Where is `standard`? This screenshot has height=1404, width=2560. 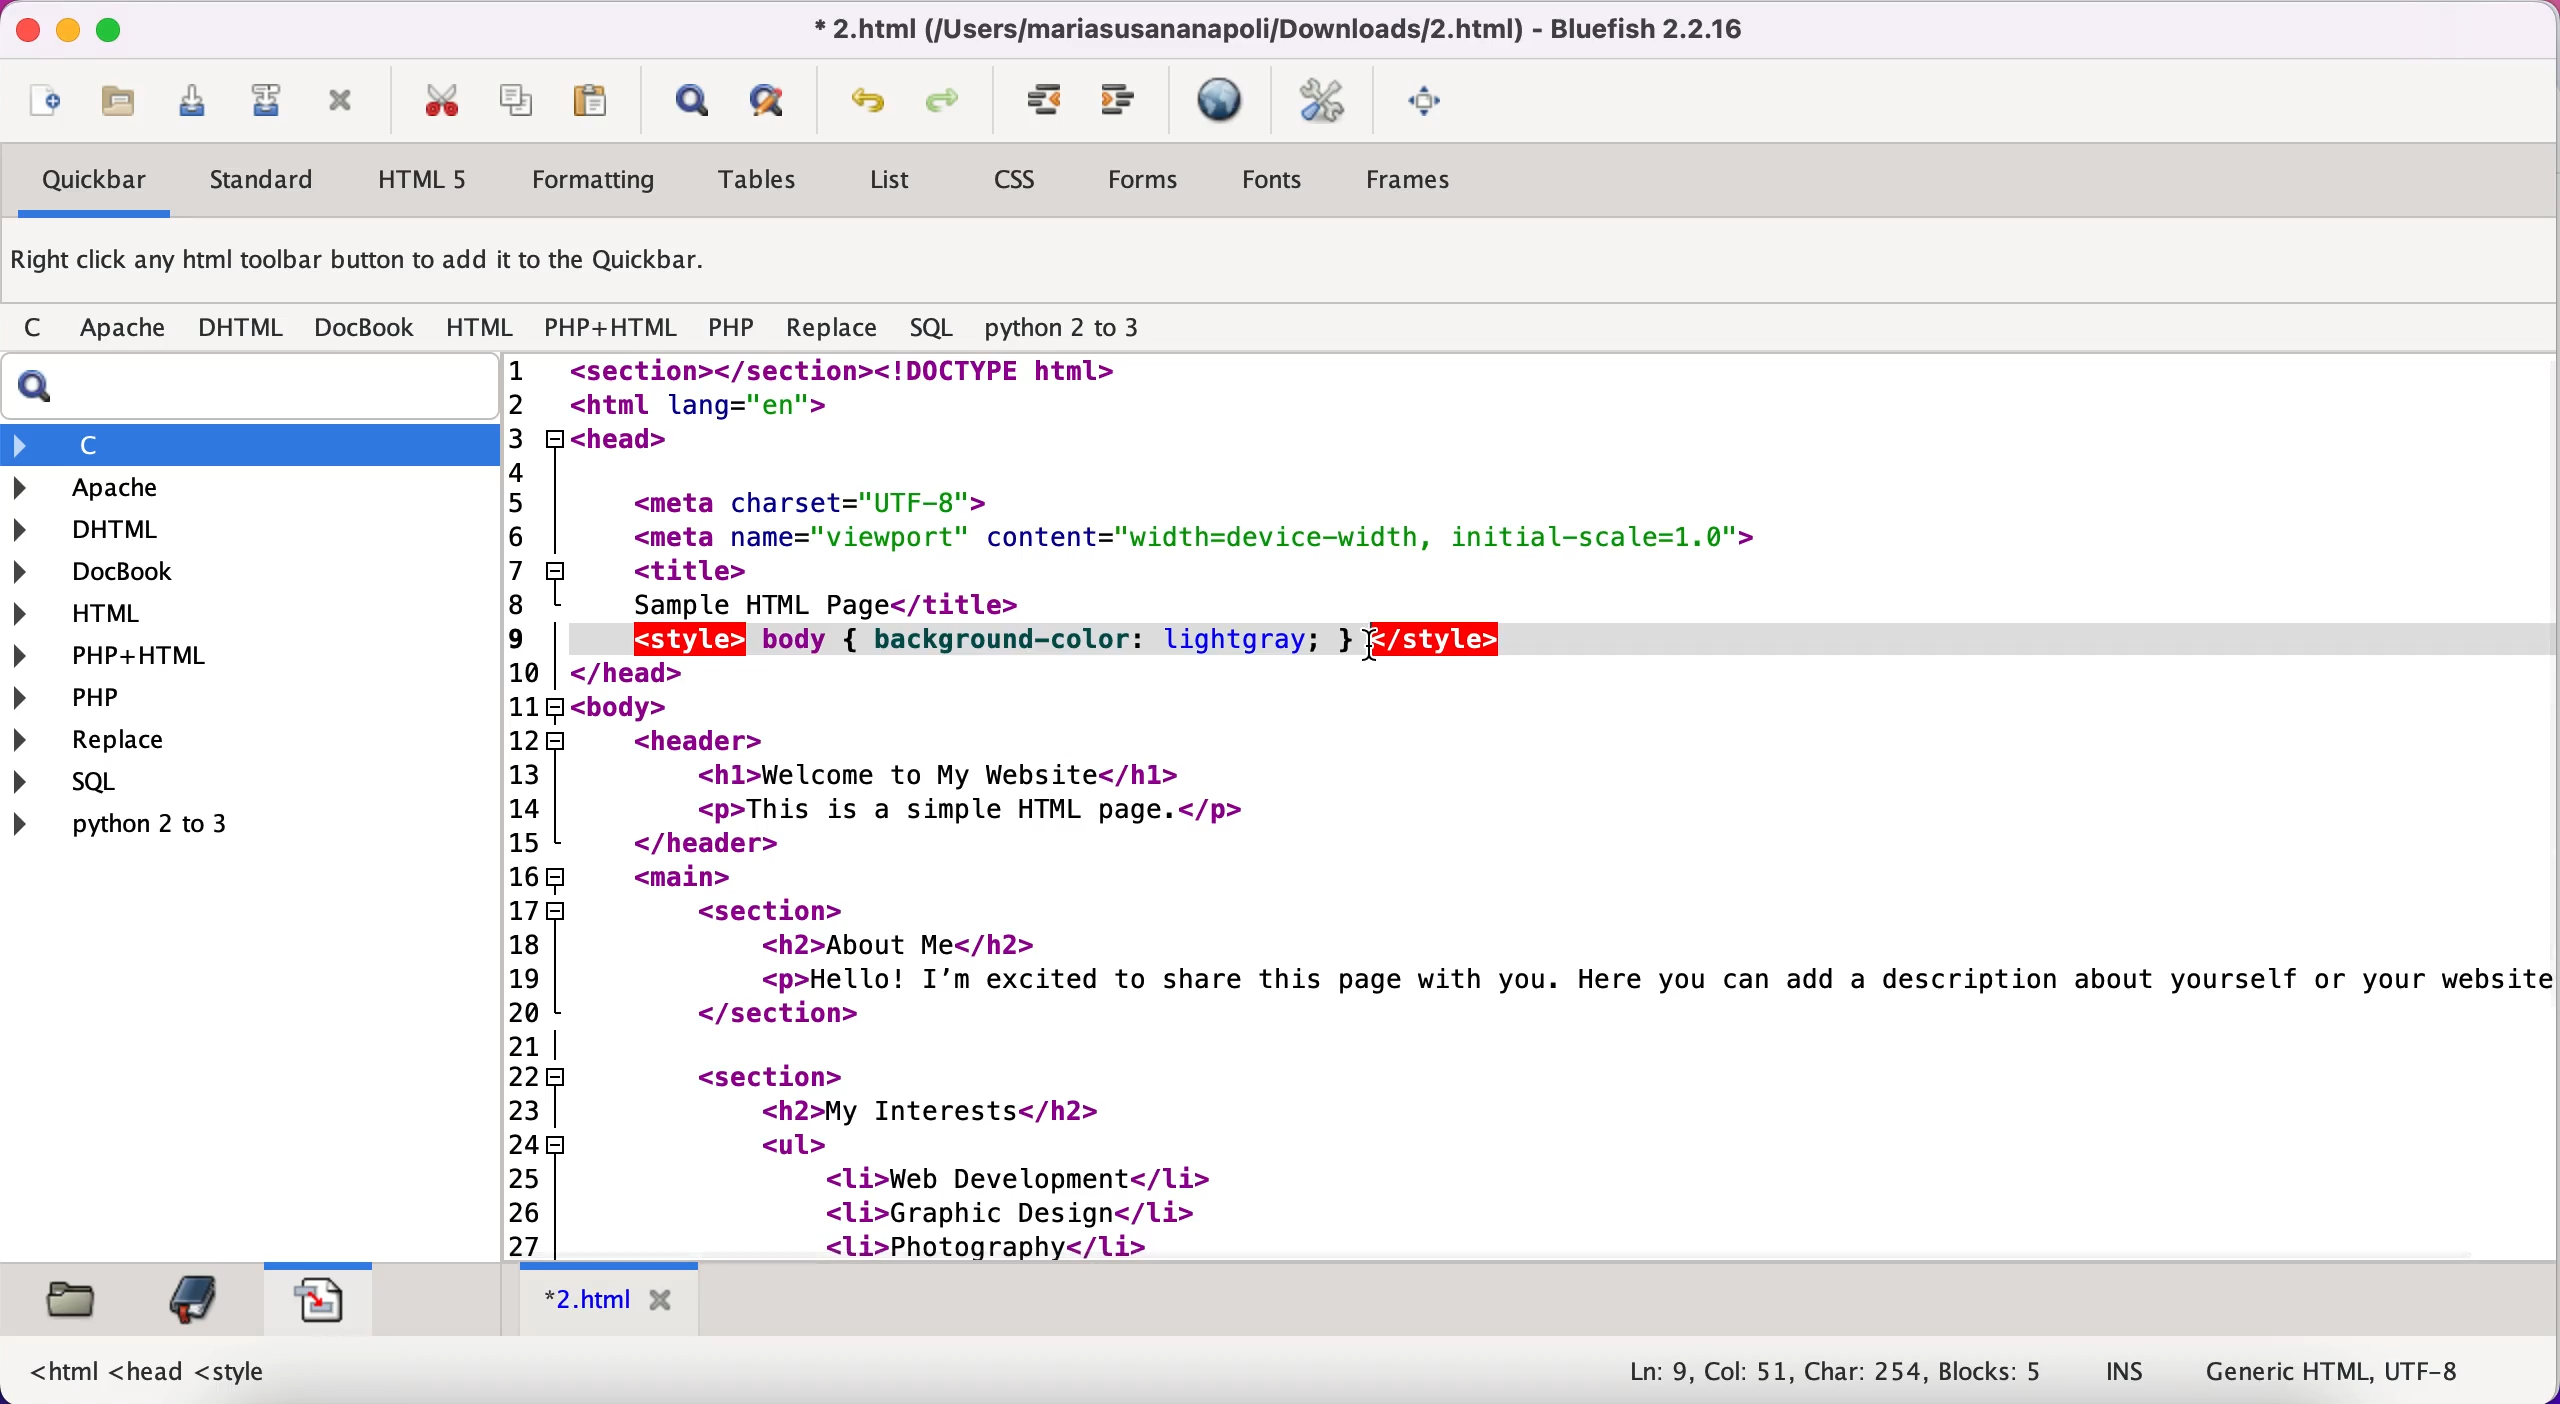
standard is located at coordinates (264, 184).